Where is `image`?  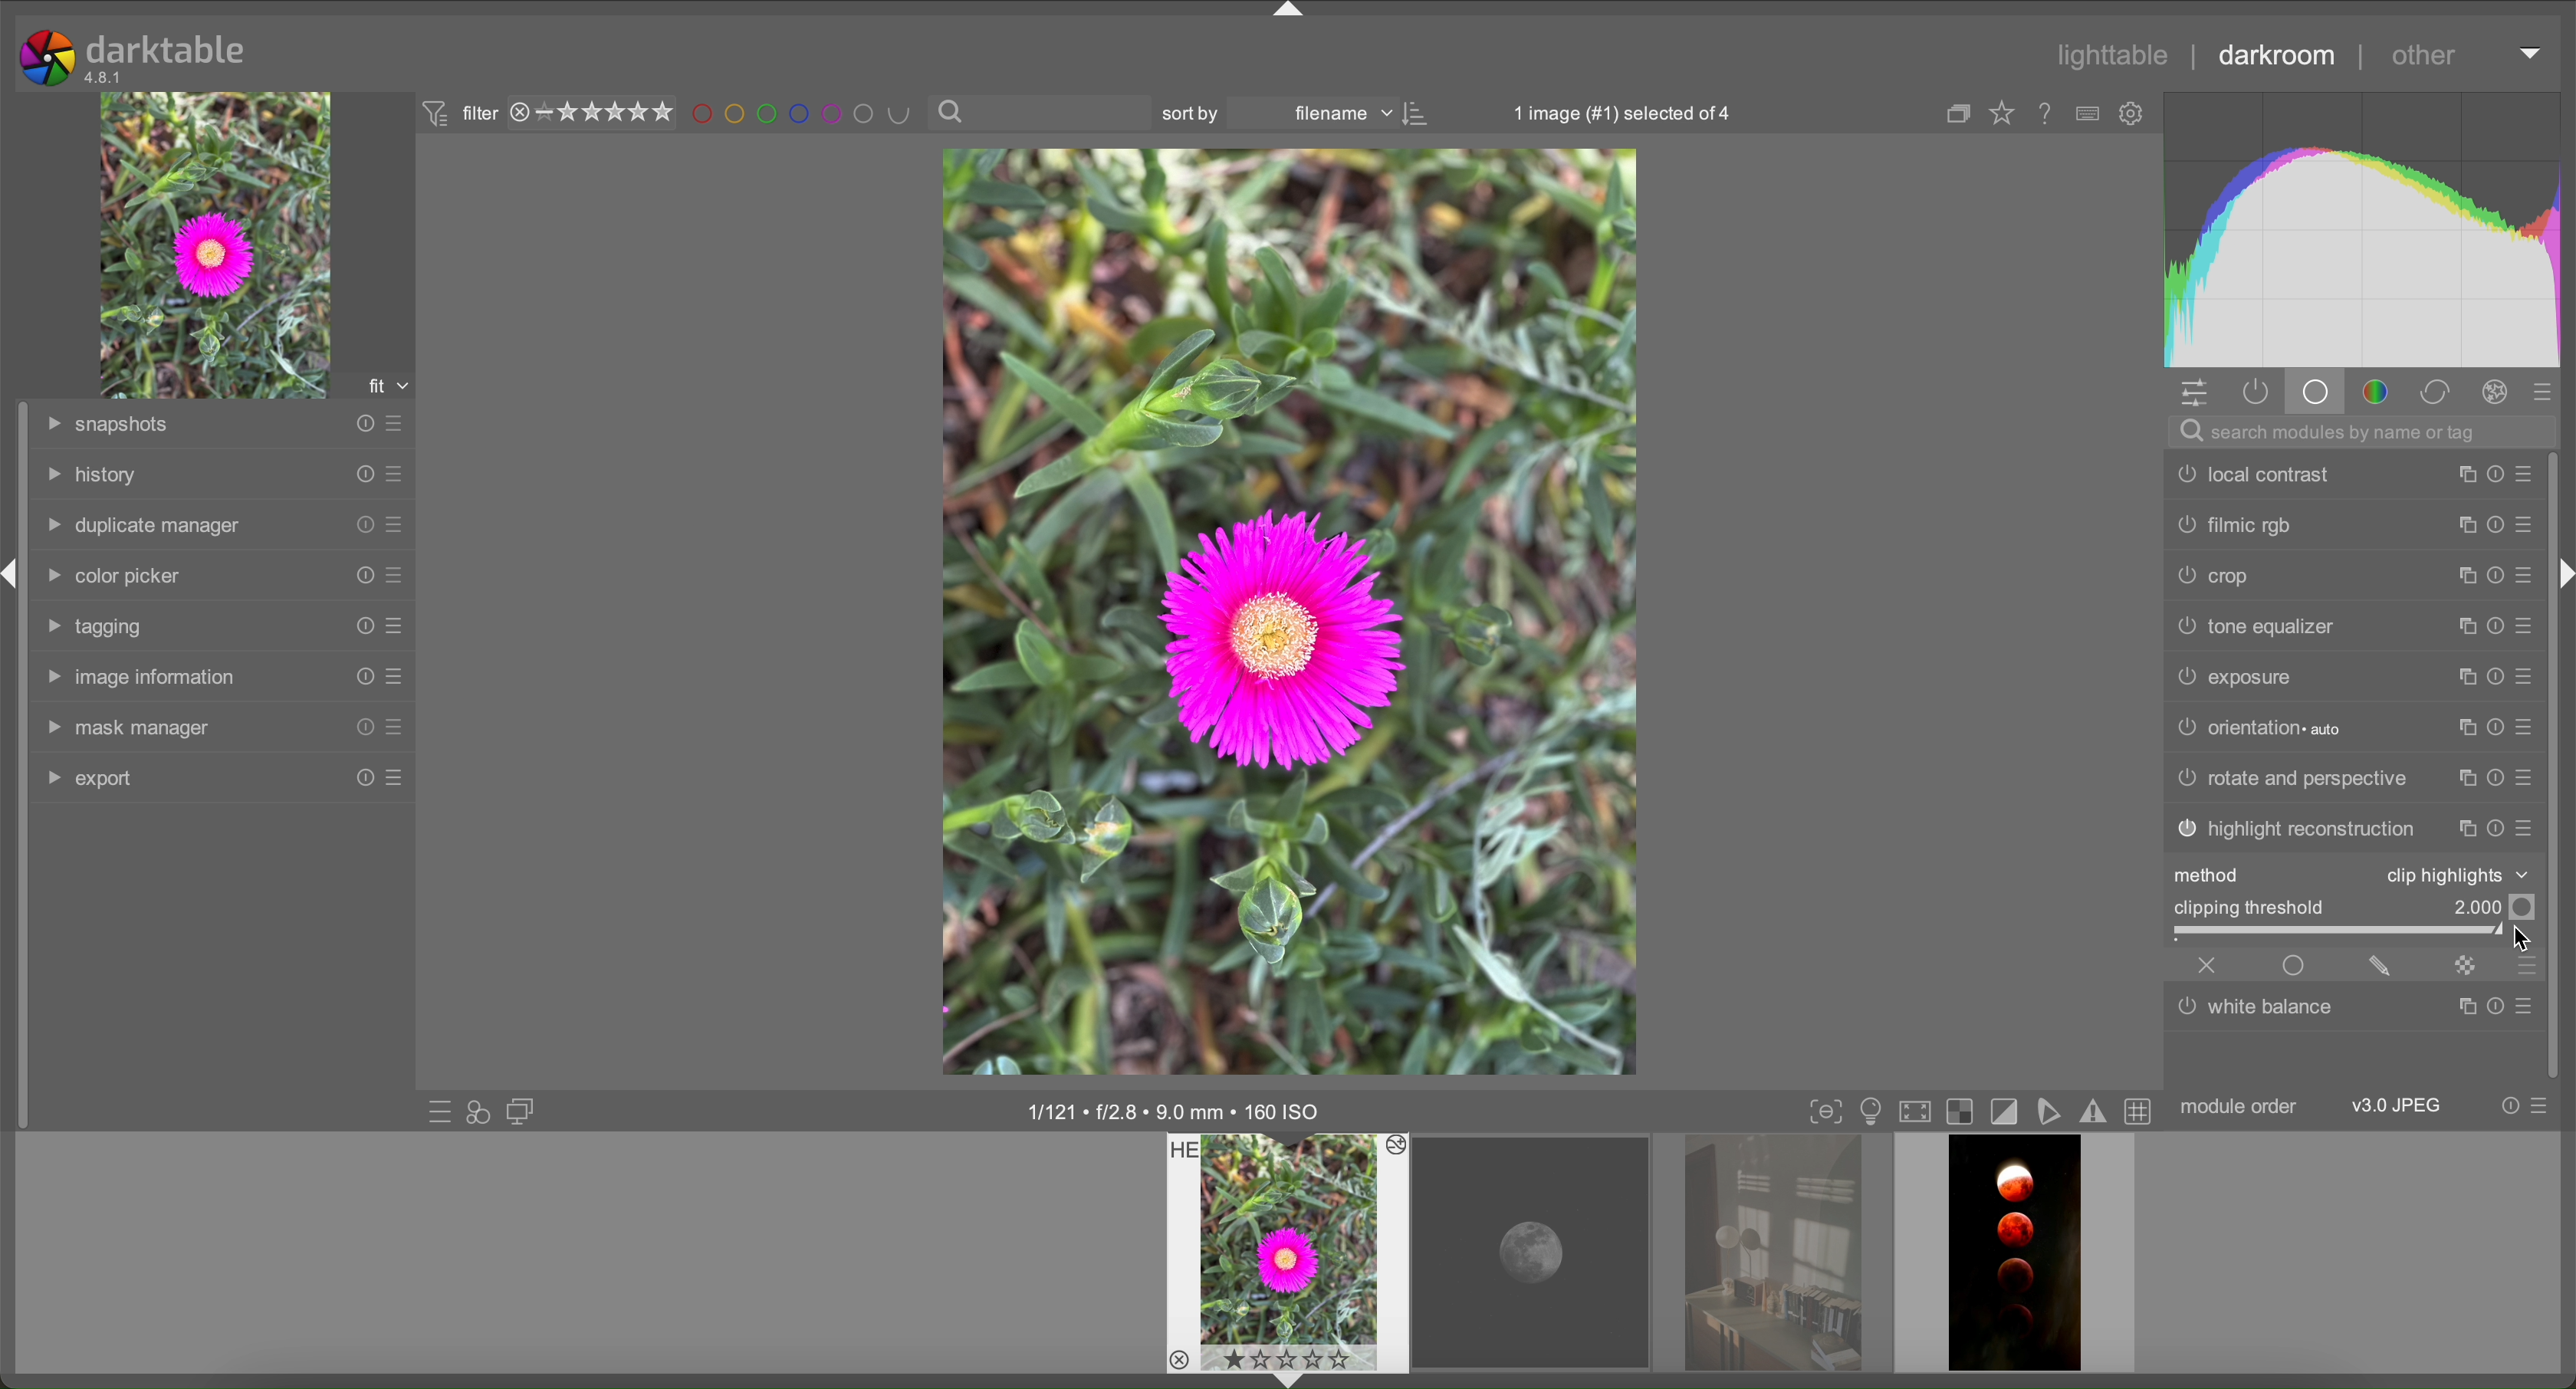 image is located at coordinates (219, 245).